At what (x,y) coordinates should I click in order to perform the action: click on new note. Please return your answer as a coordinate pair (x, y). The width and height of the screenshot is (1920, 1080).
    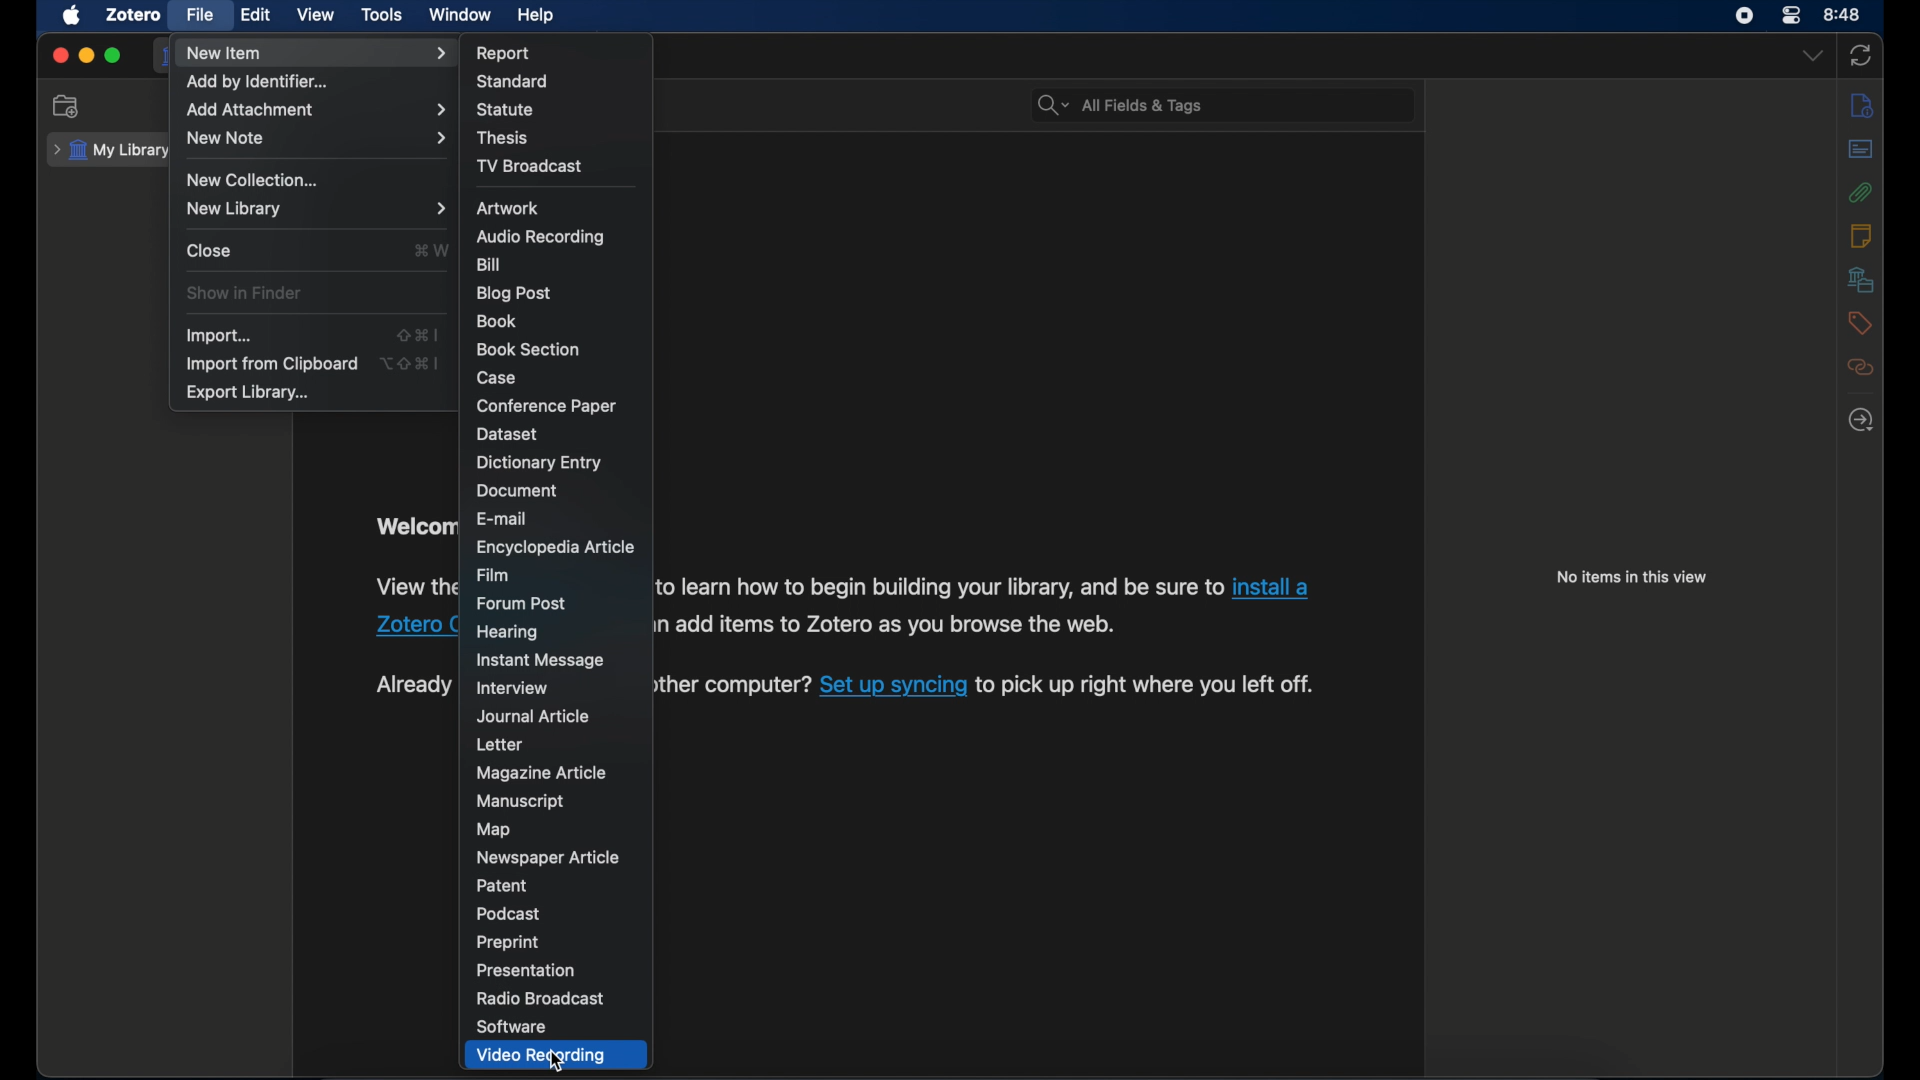
    Looking at the image, I should click on (314, 137).